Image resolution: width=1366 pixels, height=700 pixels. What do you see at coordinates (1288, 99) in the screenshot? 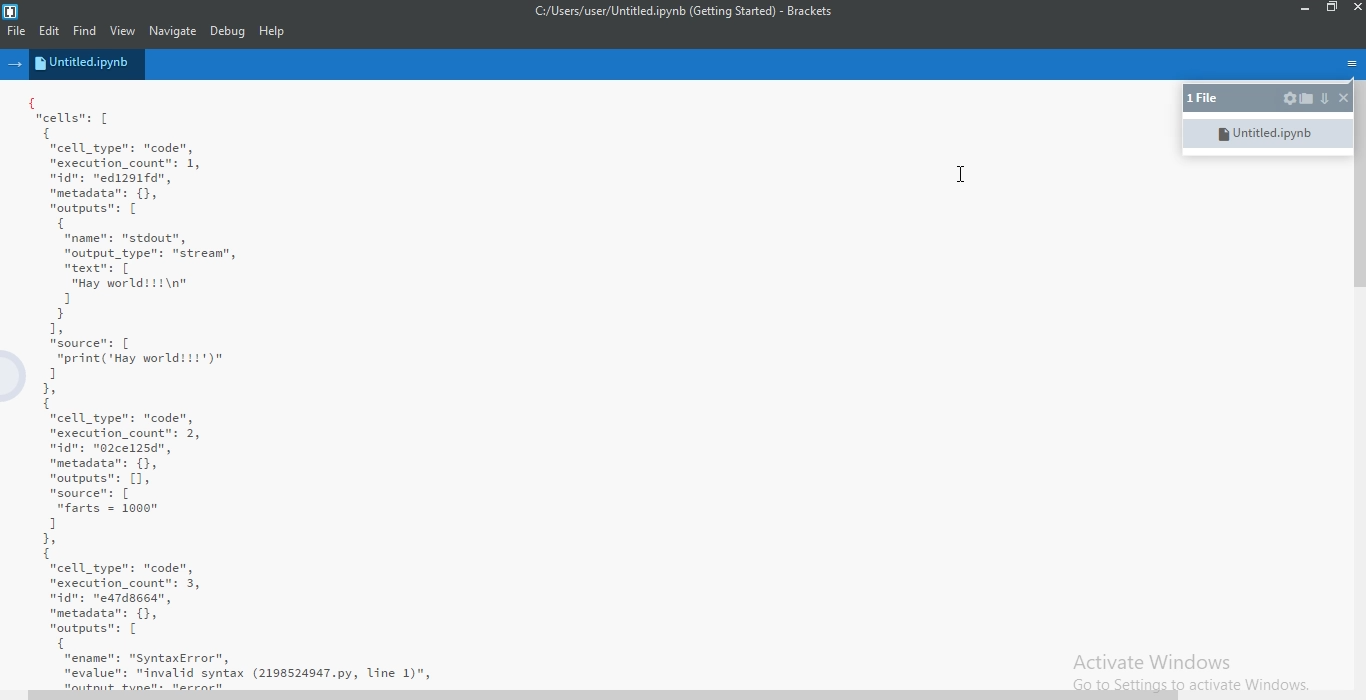
I see `settings` at bounding box center [1288, 99].